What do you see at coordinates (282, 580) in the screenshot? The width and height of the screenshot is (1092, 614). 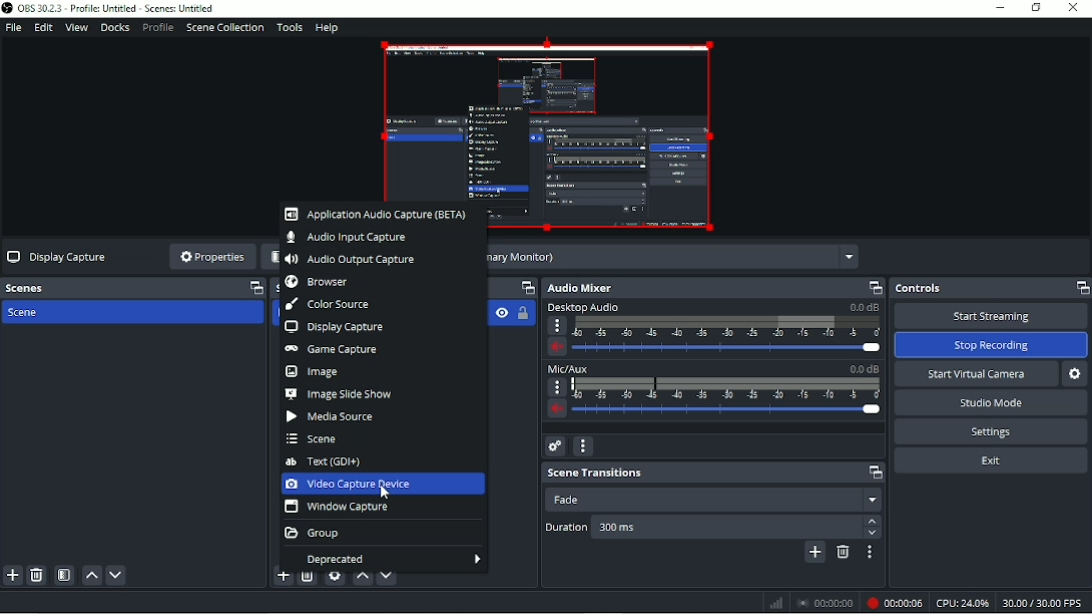 I see `Add source` at bounding box center [282, 580].